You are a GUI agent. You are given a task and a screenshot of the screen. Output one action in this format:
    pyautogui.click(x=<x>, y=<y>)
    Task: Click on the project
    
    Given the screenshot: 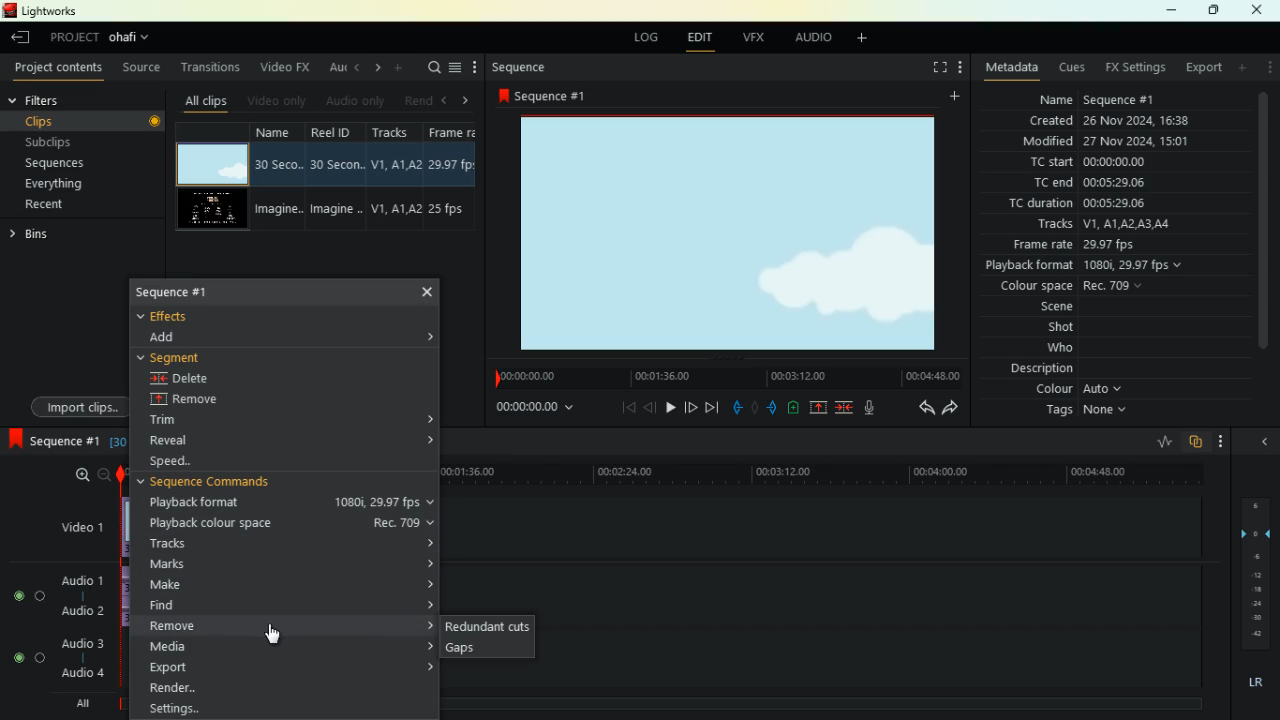 What is the action you would take?
    pyautogui.click(x=106, y=37)
    